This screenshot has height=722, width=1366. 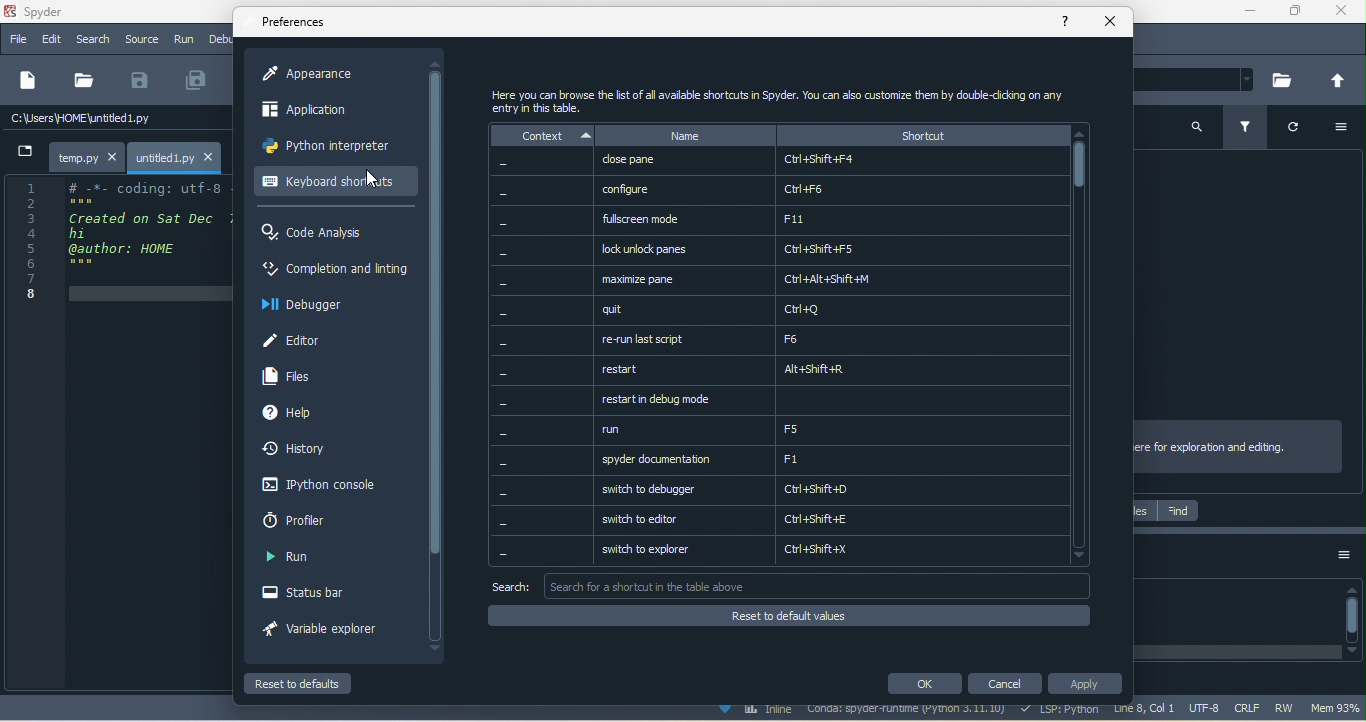 I want to click on help, so click(x=1069, y=23).